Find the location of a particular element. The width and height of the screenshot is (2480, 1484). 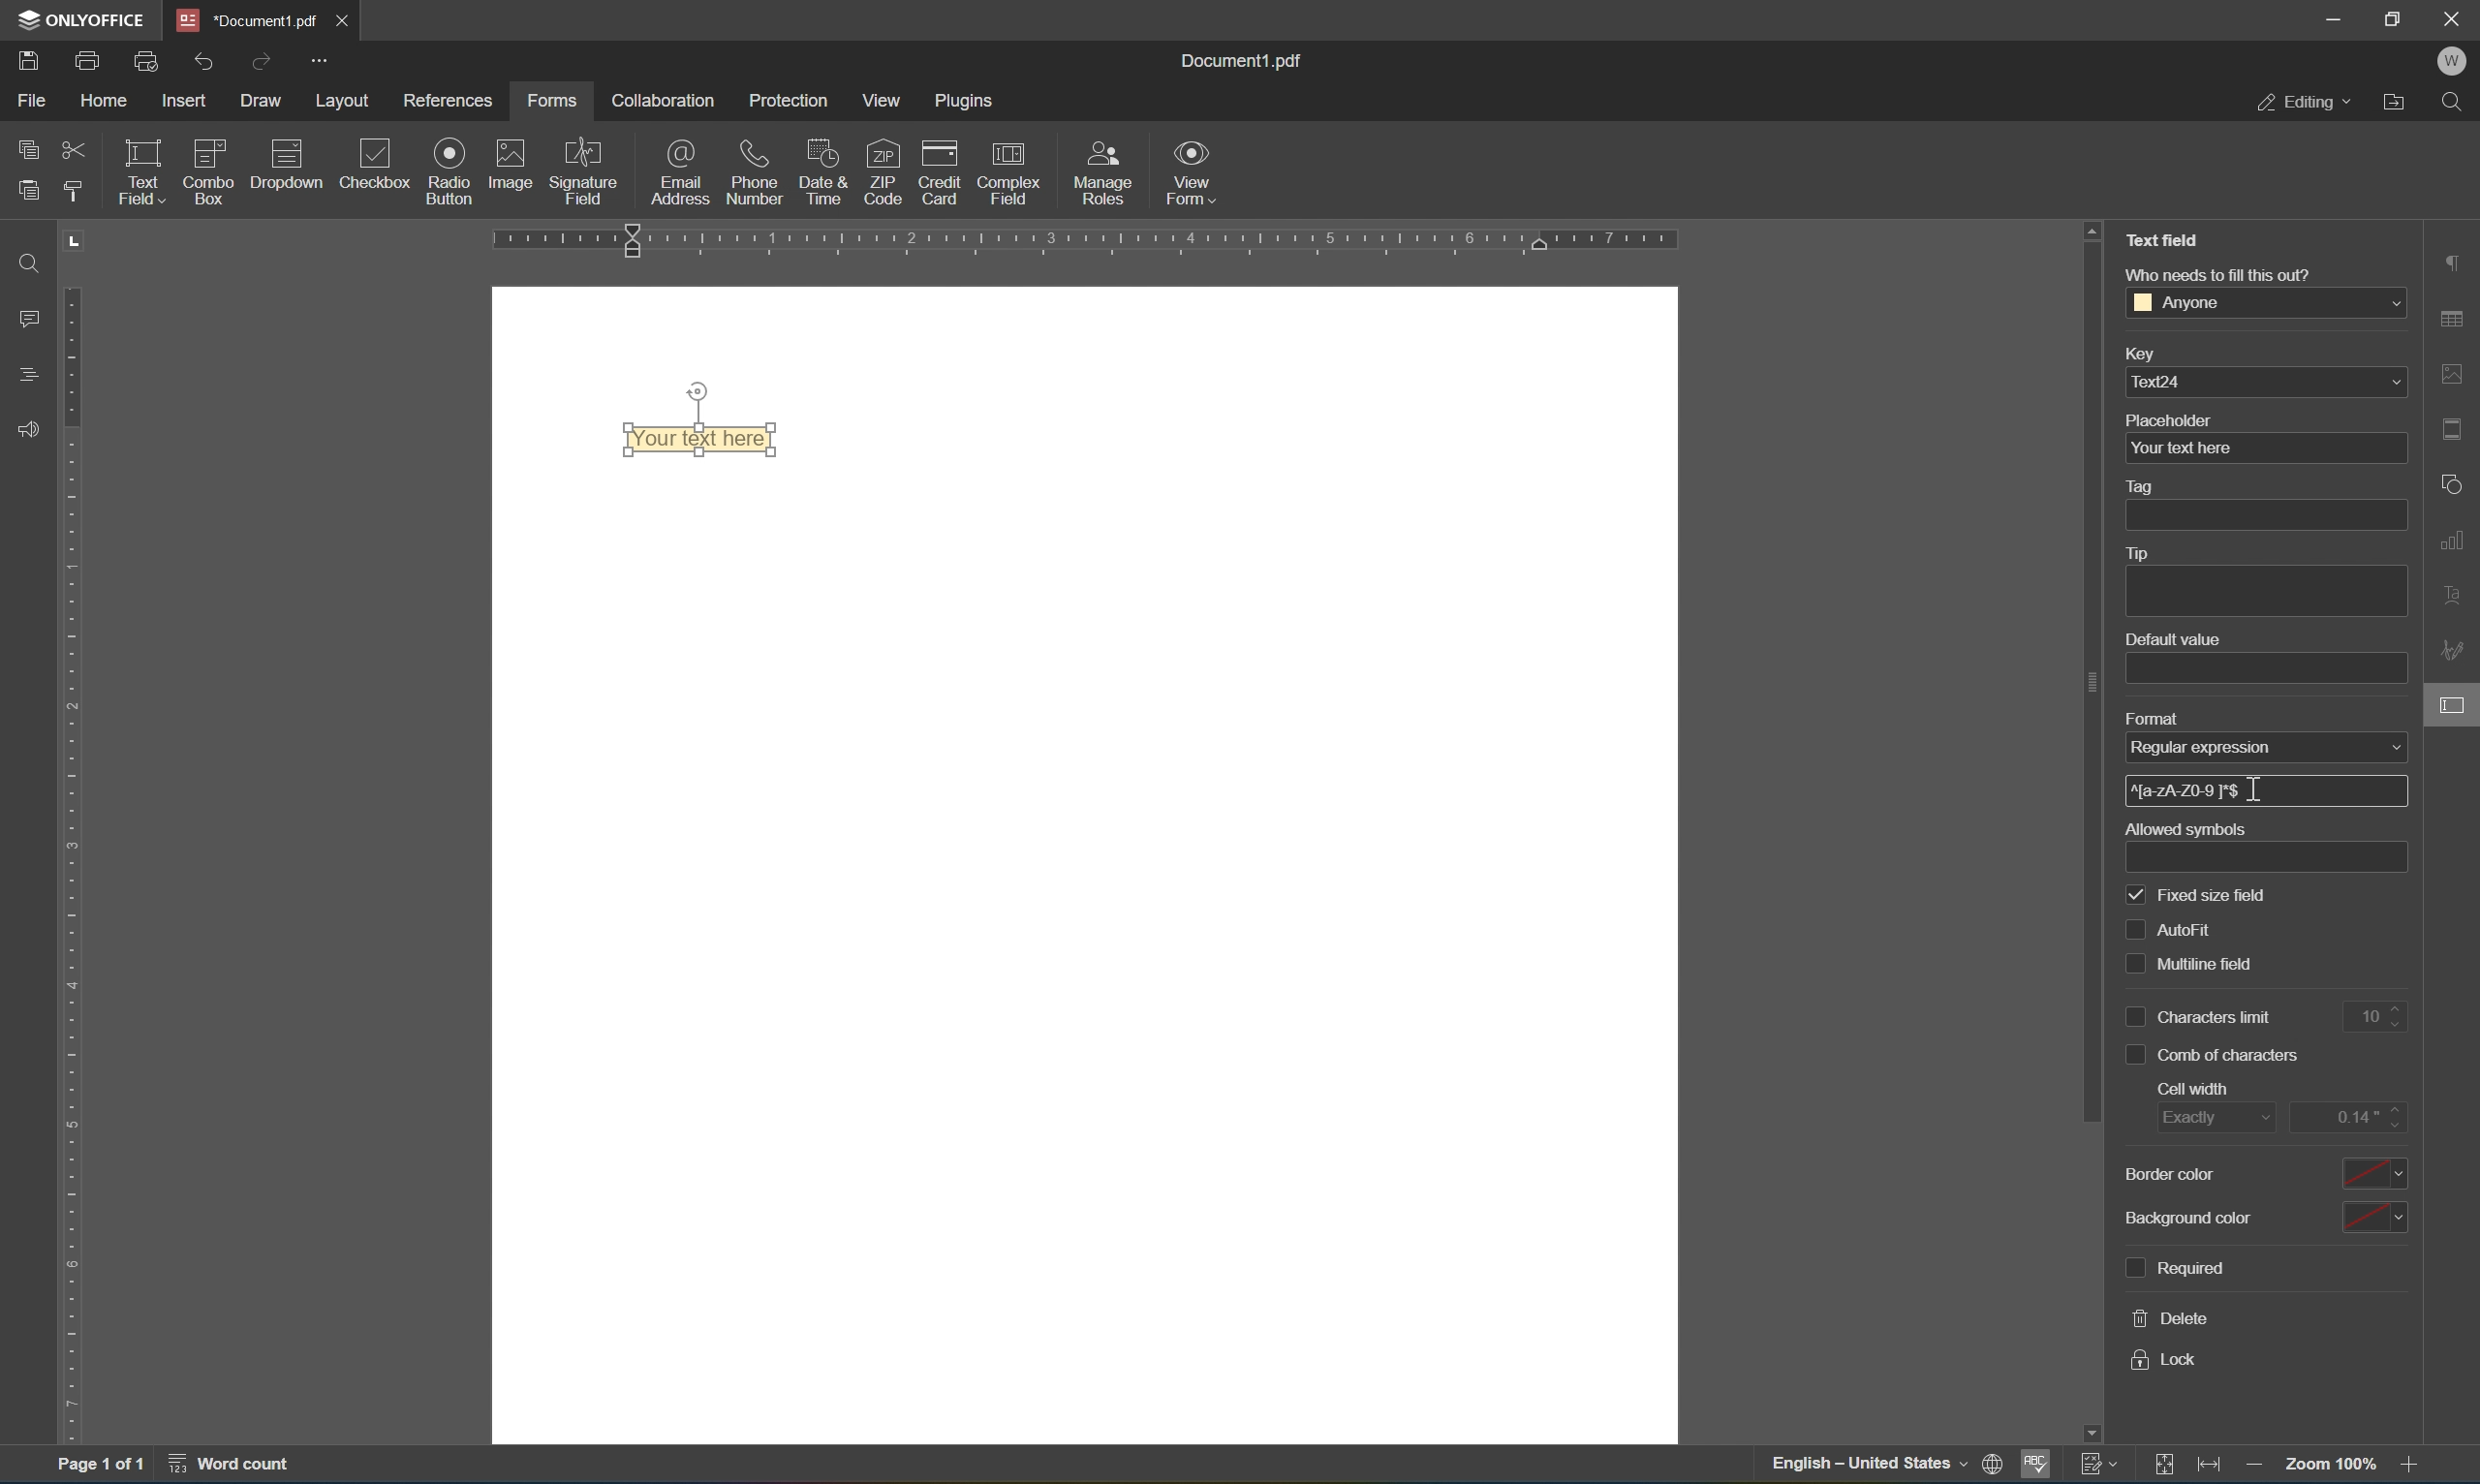

regular expression is located at coordinates (2266, 746).